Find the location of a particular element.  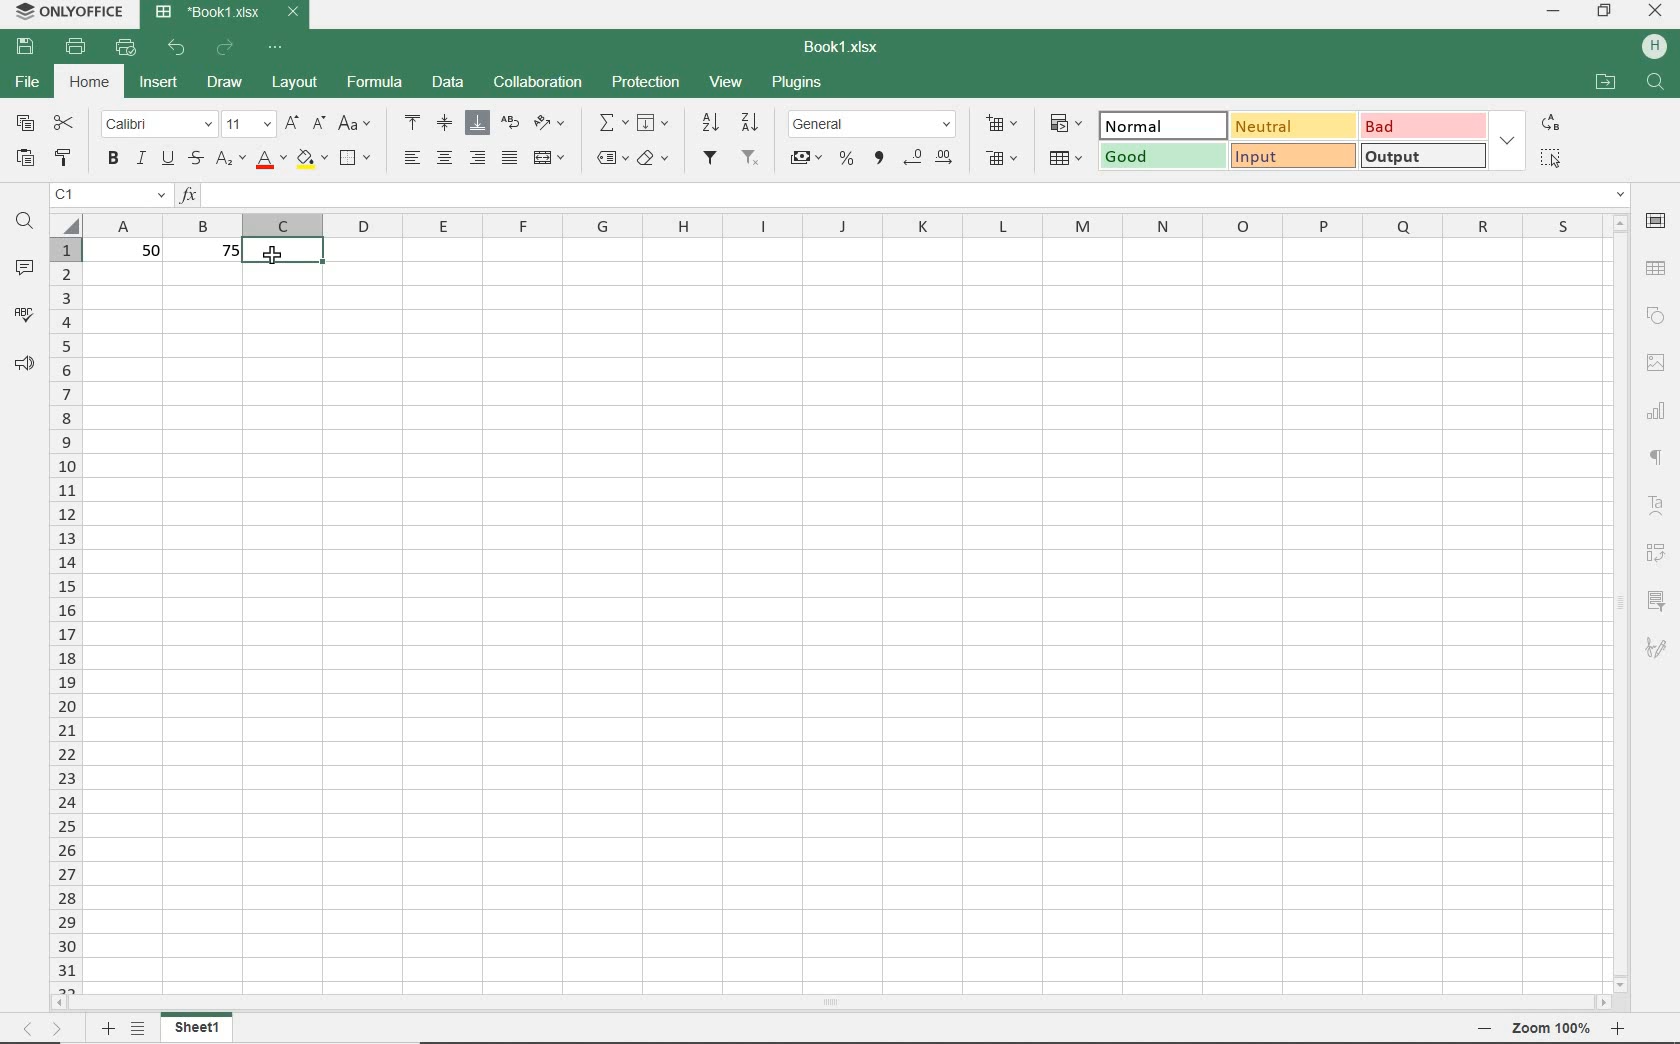

shapes is located at coordinates (1656, 315).